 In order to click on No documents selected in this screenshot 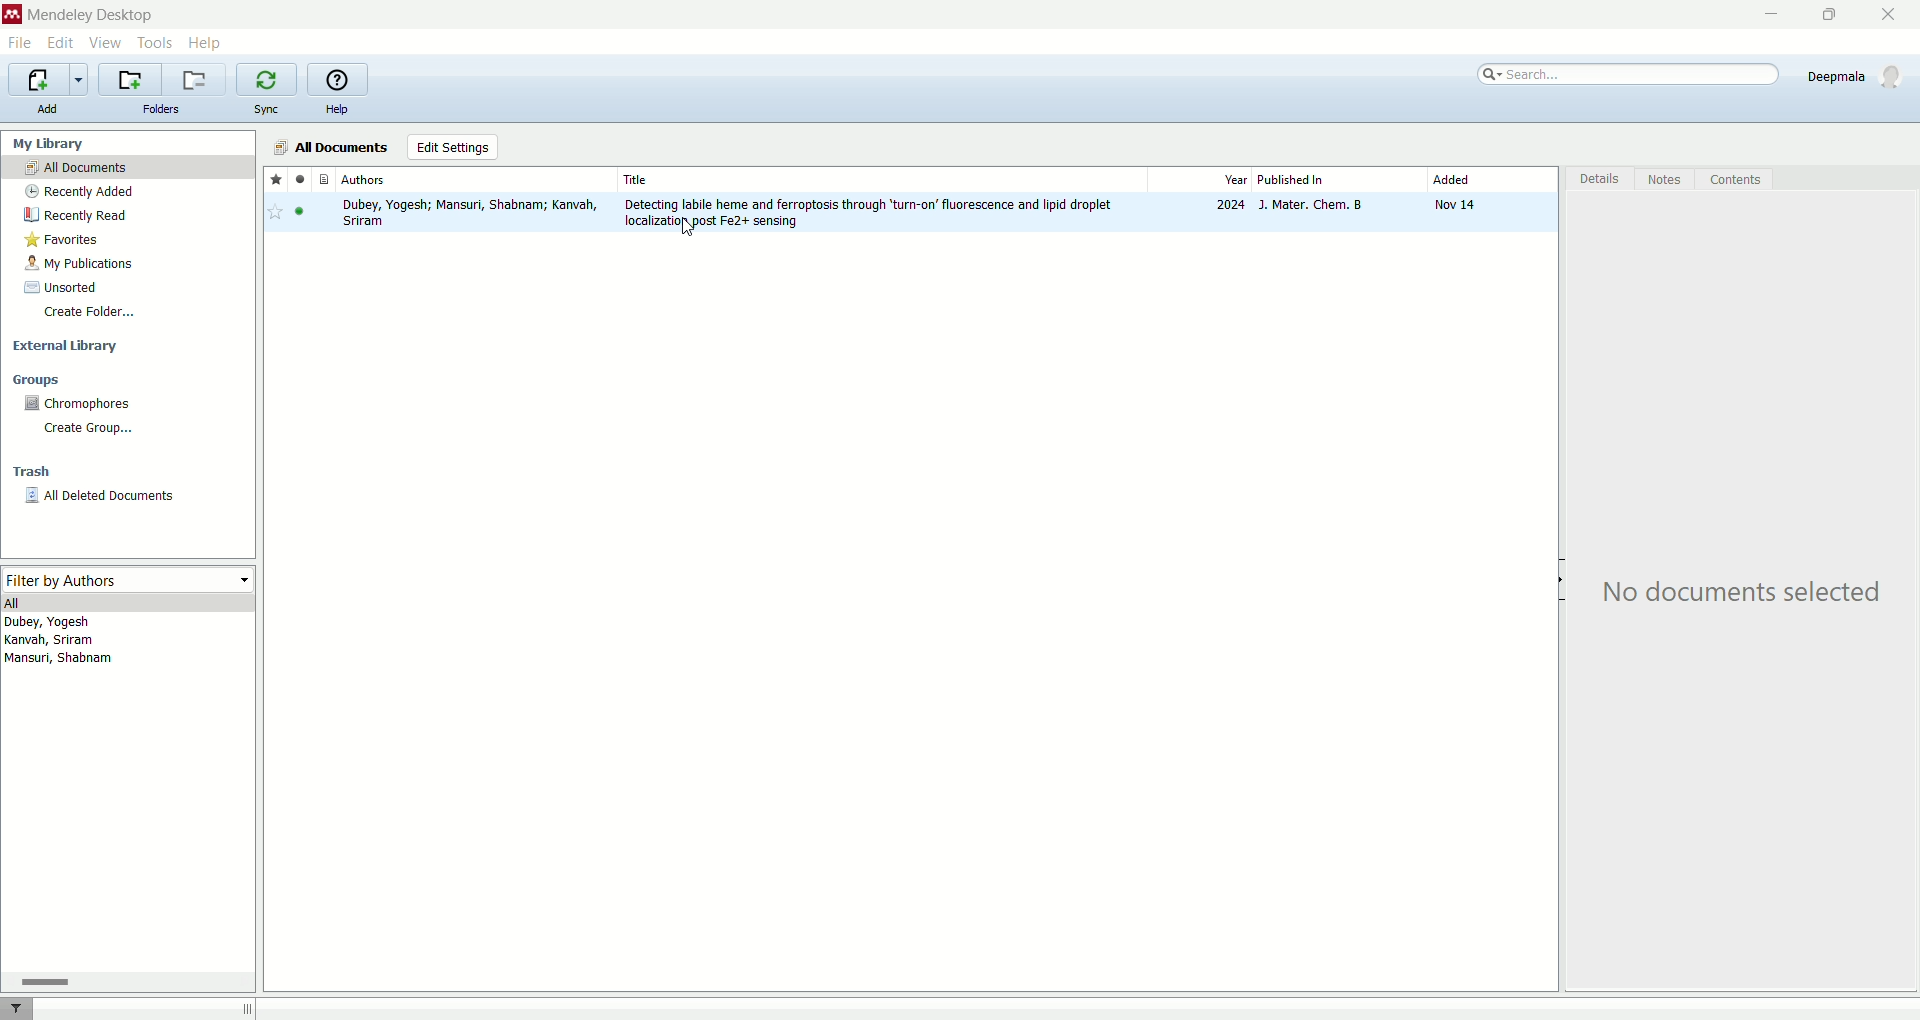, I will do `click(1749, 594)`.